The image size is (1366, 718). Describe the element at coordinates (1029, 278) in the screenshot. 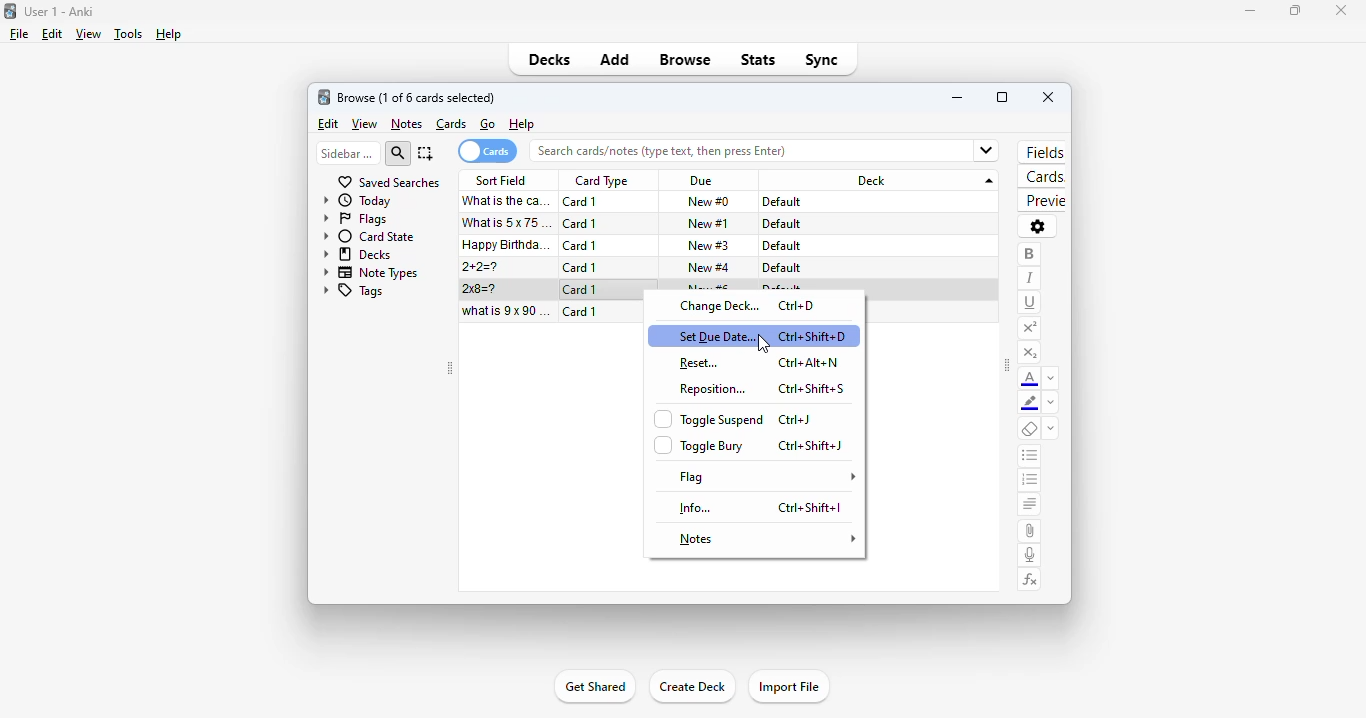

I see `italic` at that location.